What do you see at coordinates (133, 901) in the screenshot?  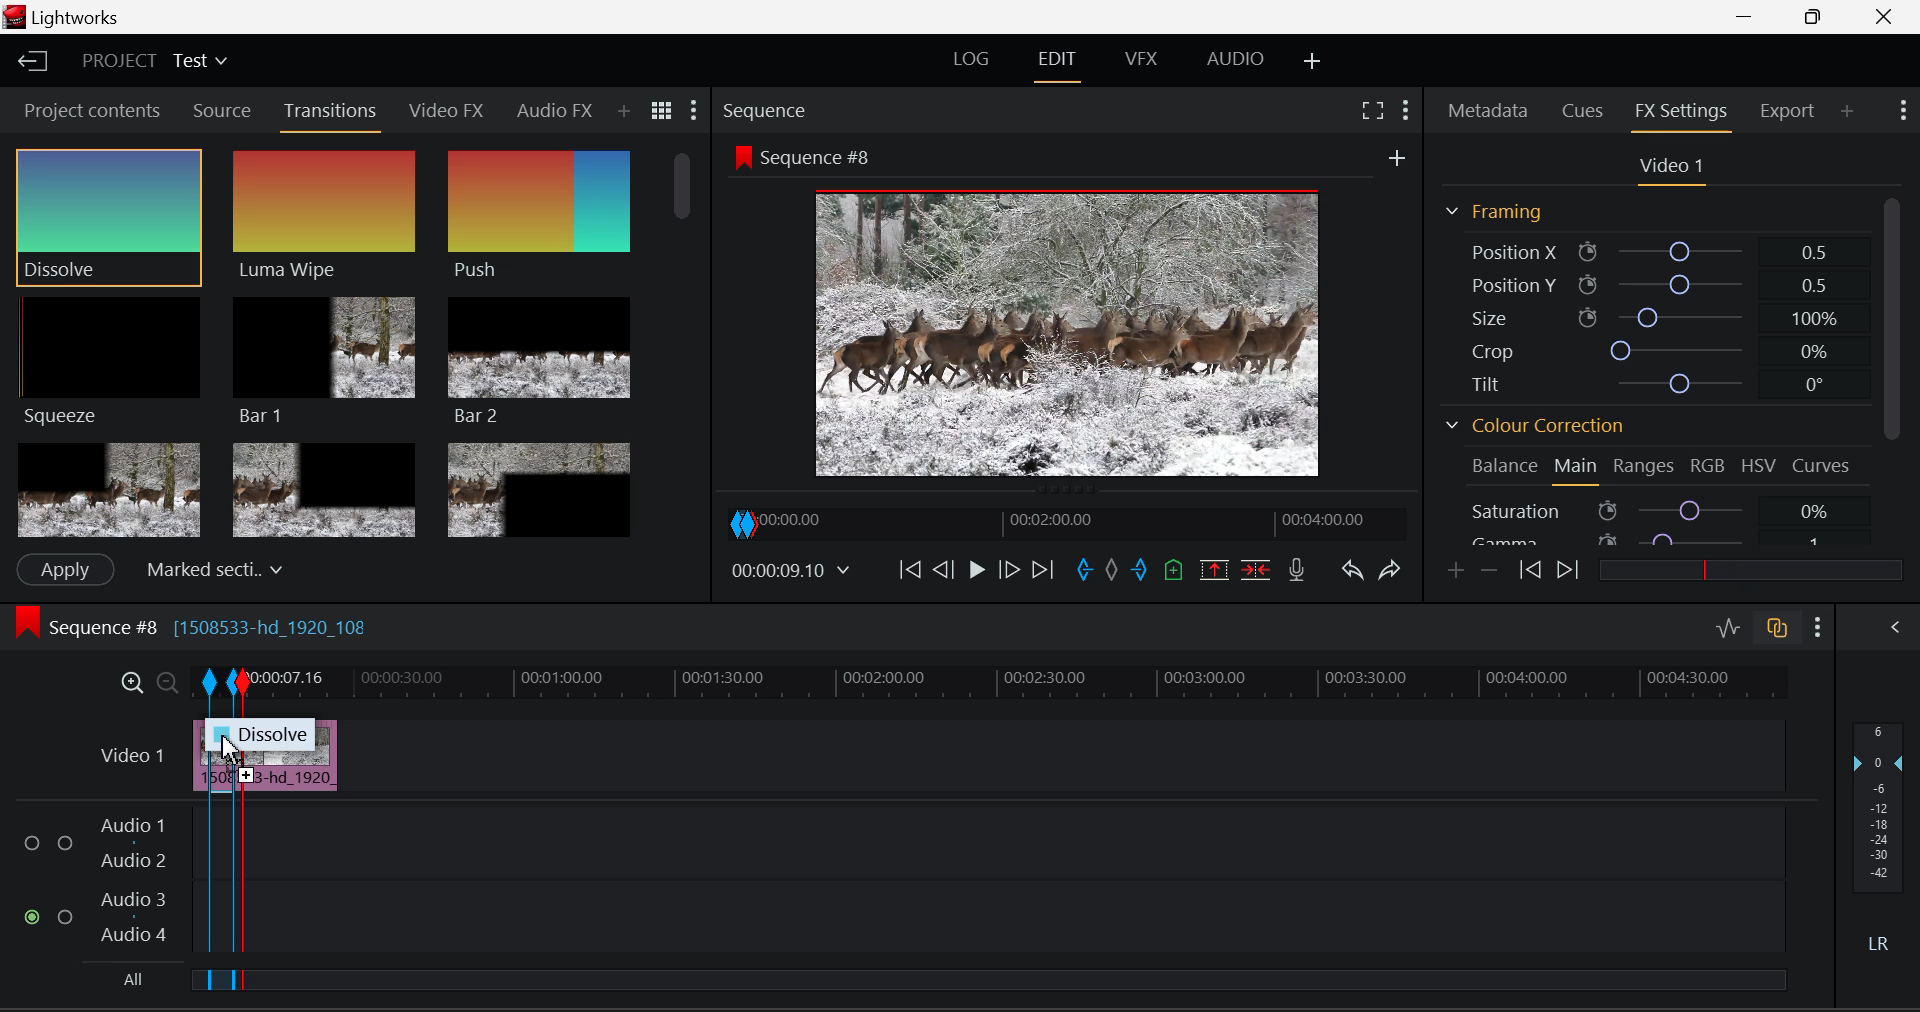 I see `Audio 3` at bounding box center [133, 901].